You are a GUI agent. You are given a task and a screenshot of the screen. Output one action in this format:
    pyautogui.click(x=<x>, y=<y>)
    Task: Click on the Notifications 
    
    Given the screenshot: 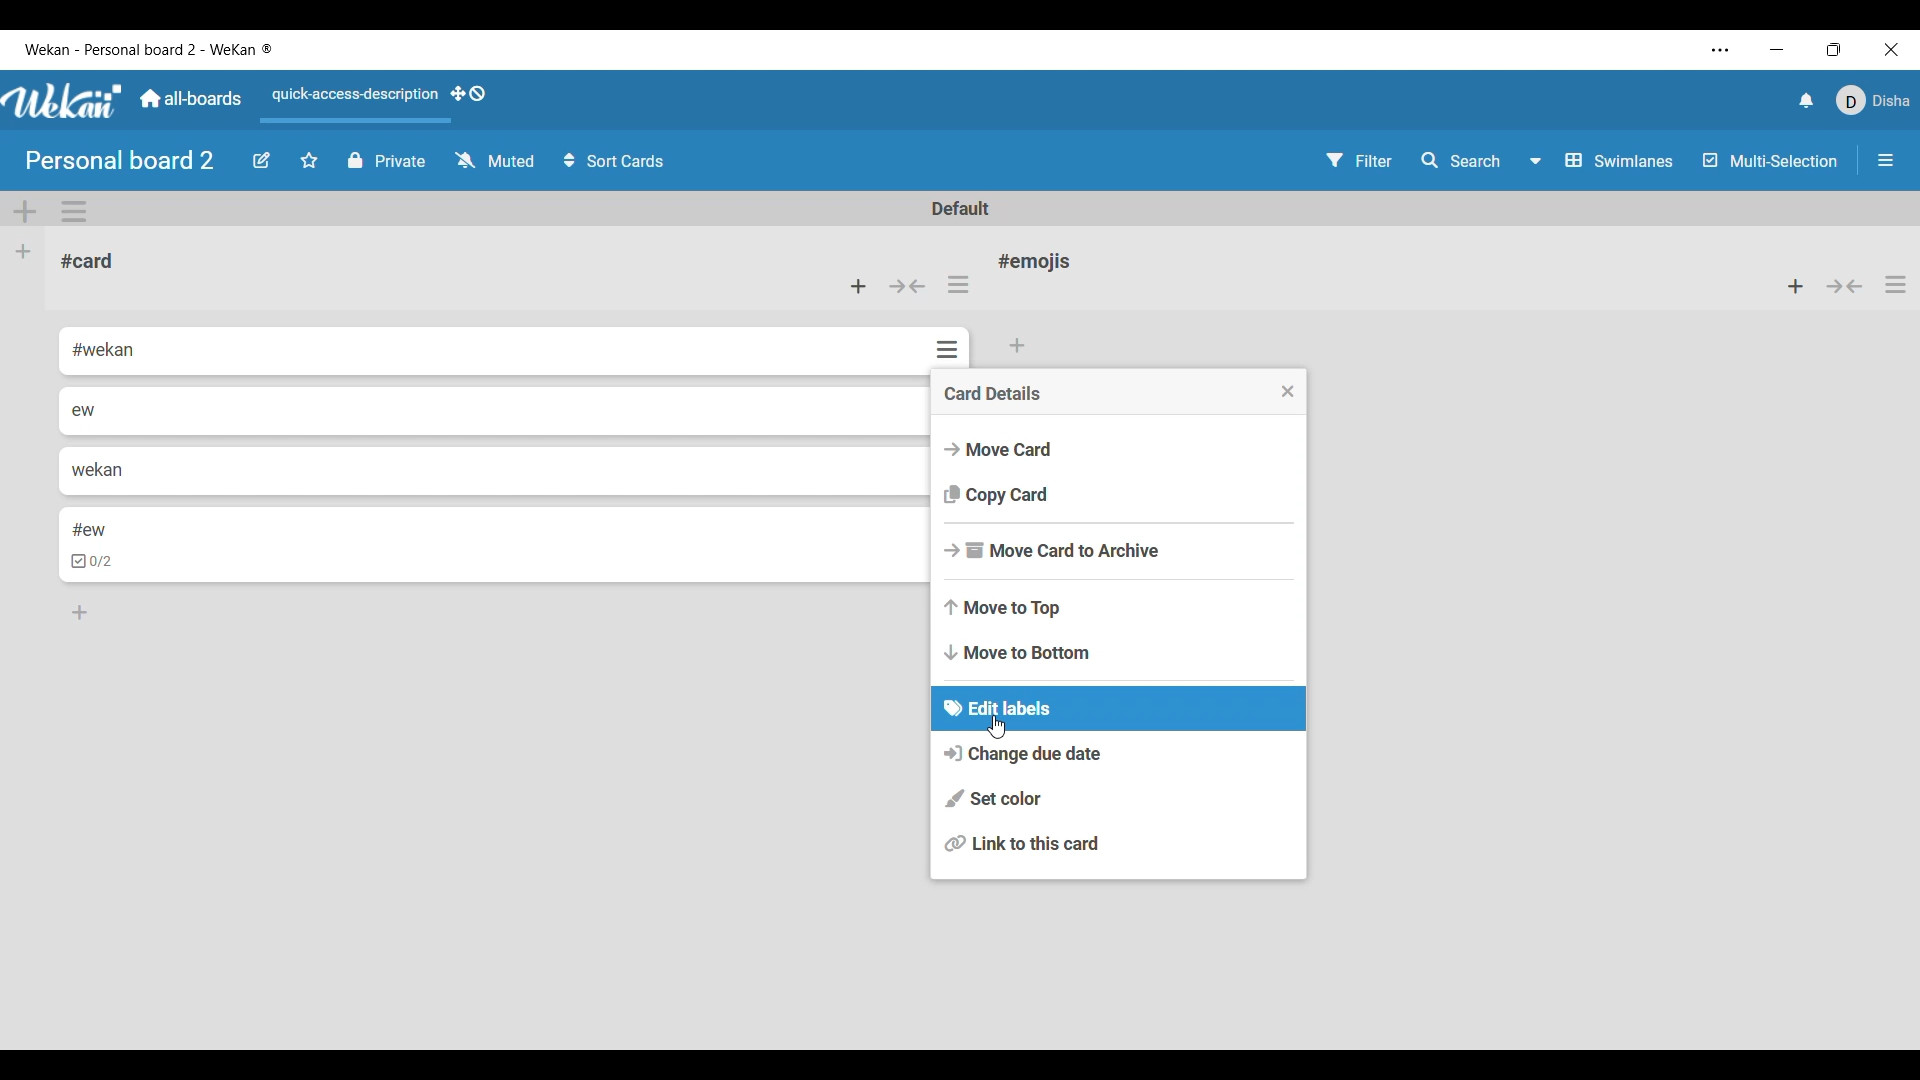 What is the action you would take?
    pyautogui.click(x=1807, y=101)
    